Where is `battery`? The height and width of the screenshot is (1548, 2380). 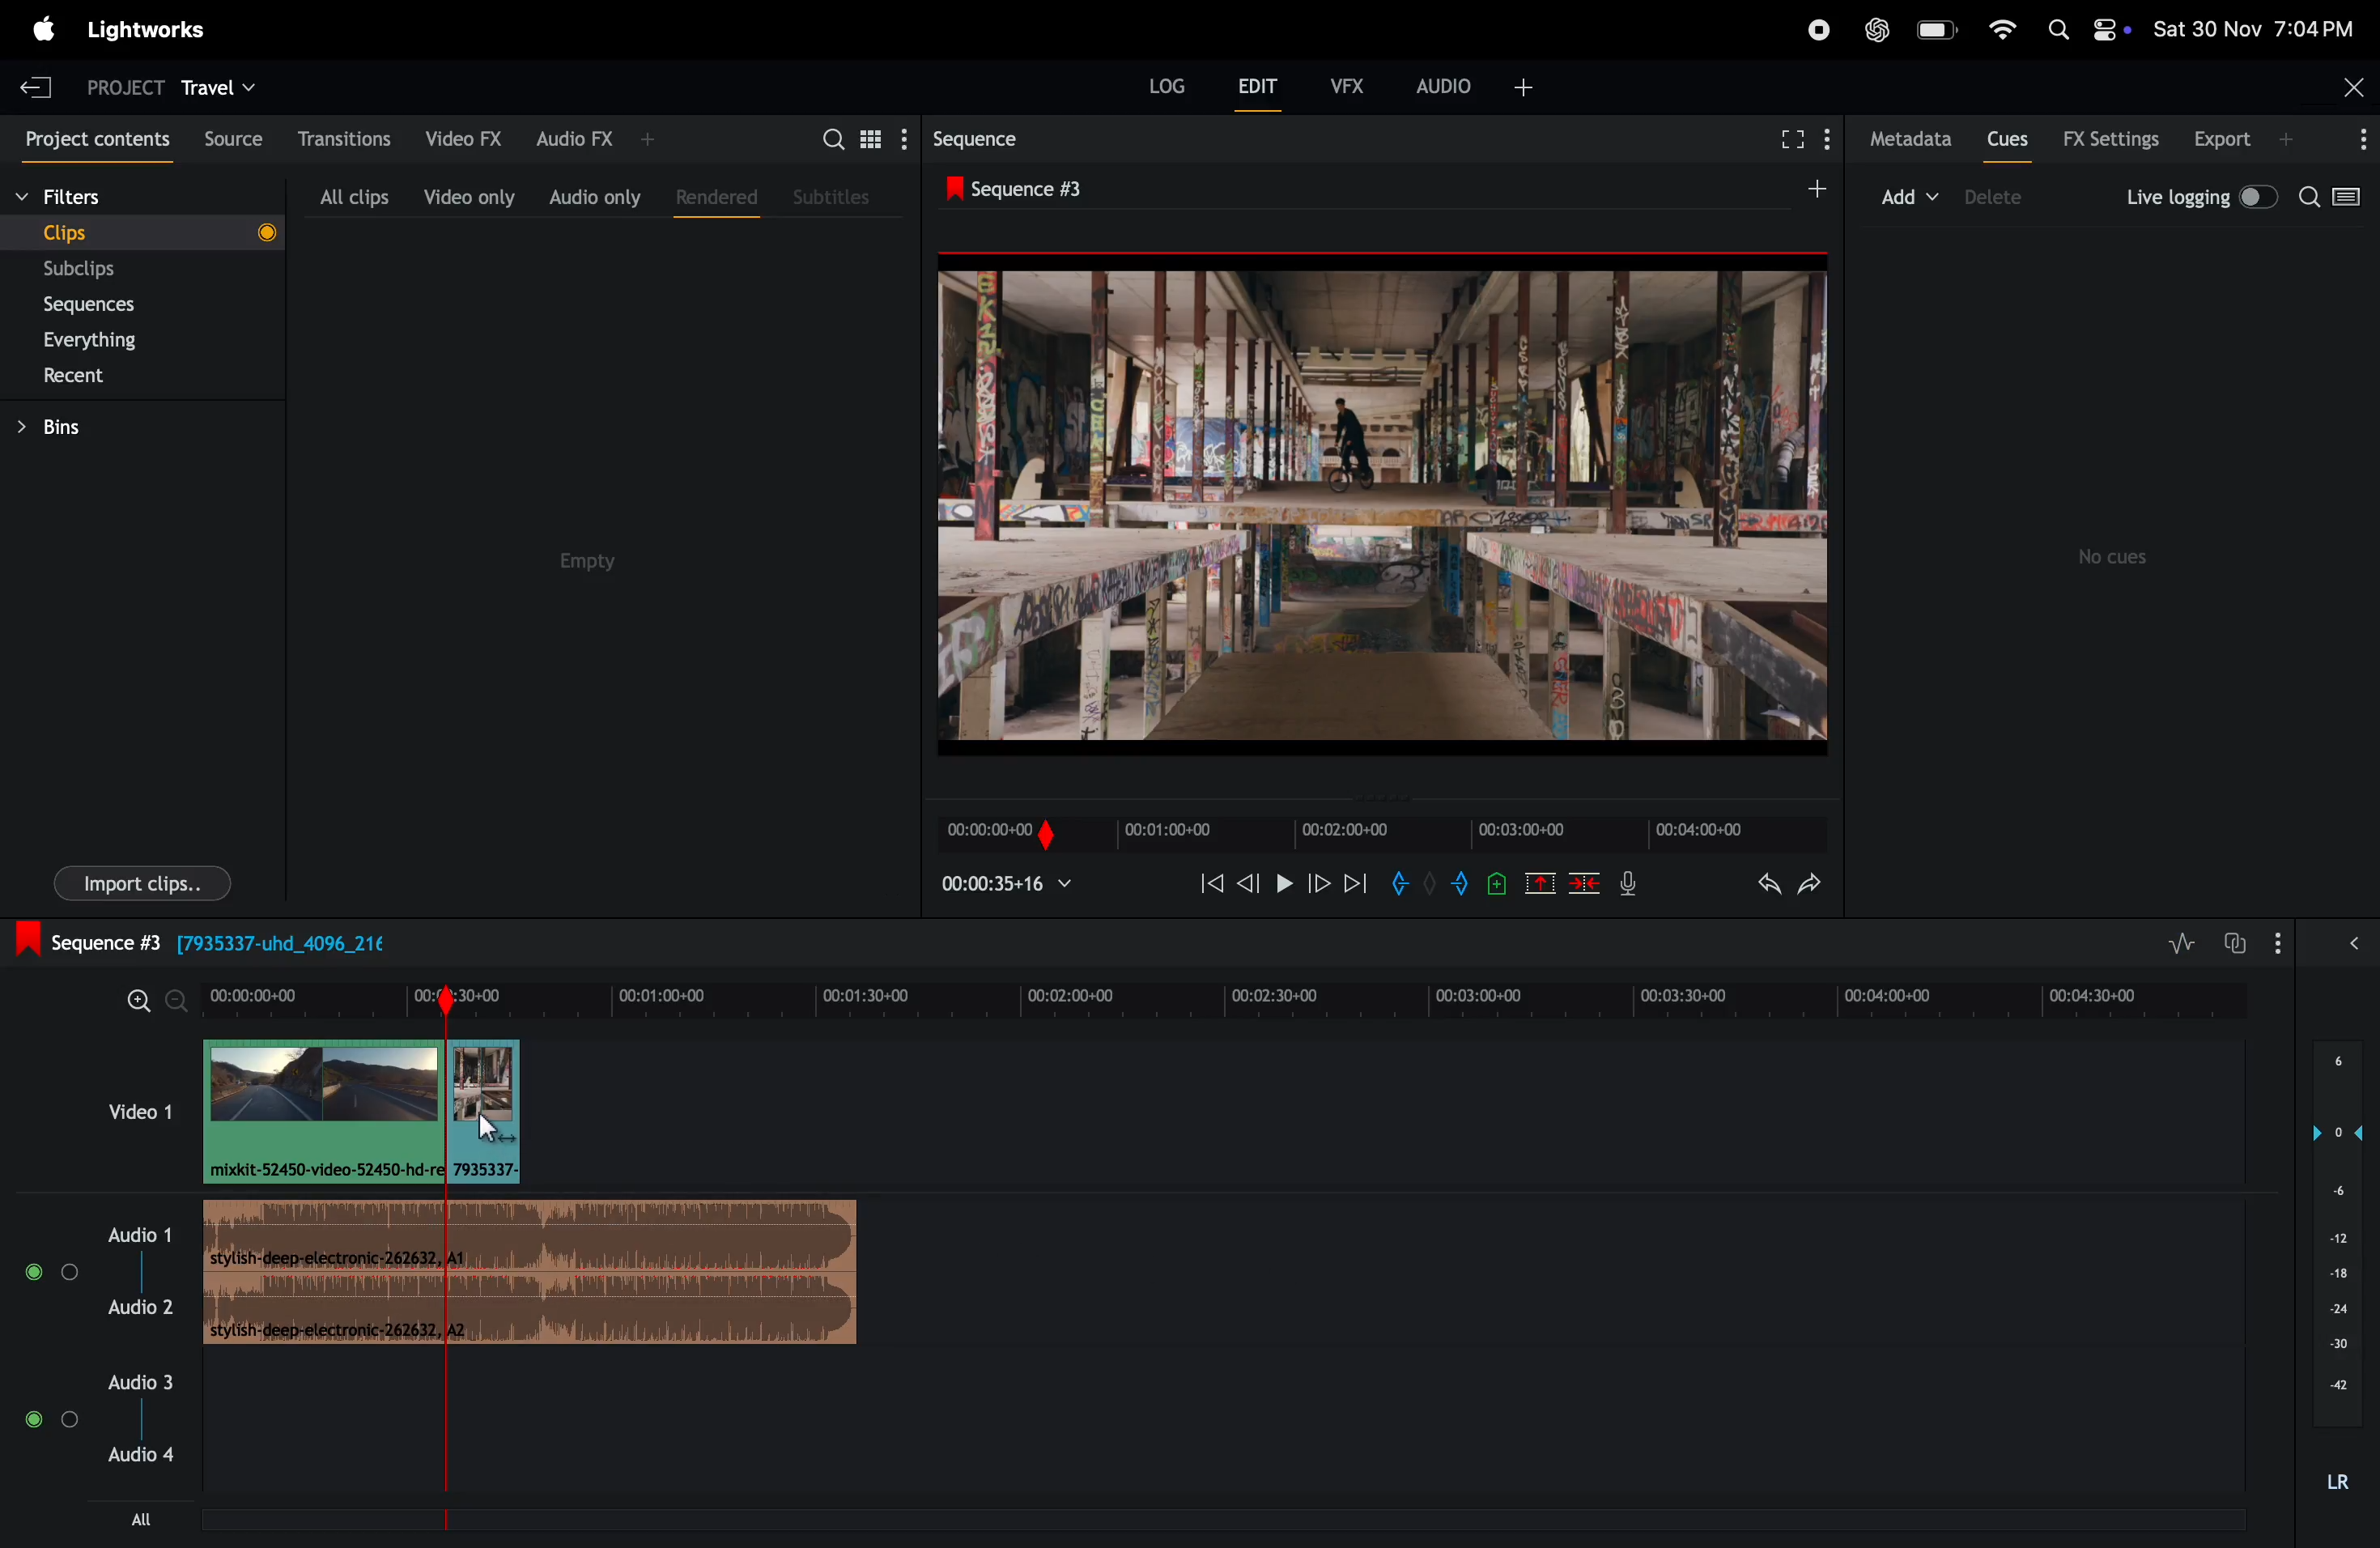
battery is located at coordinates (1937, 31).